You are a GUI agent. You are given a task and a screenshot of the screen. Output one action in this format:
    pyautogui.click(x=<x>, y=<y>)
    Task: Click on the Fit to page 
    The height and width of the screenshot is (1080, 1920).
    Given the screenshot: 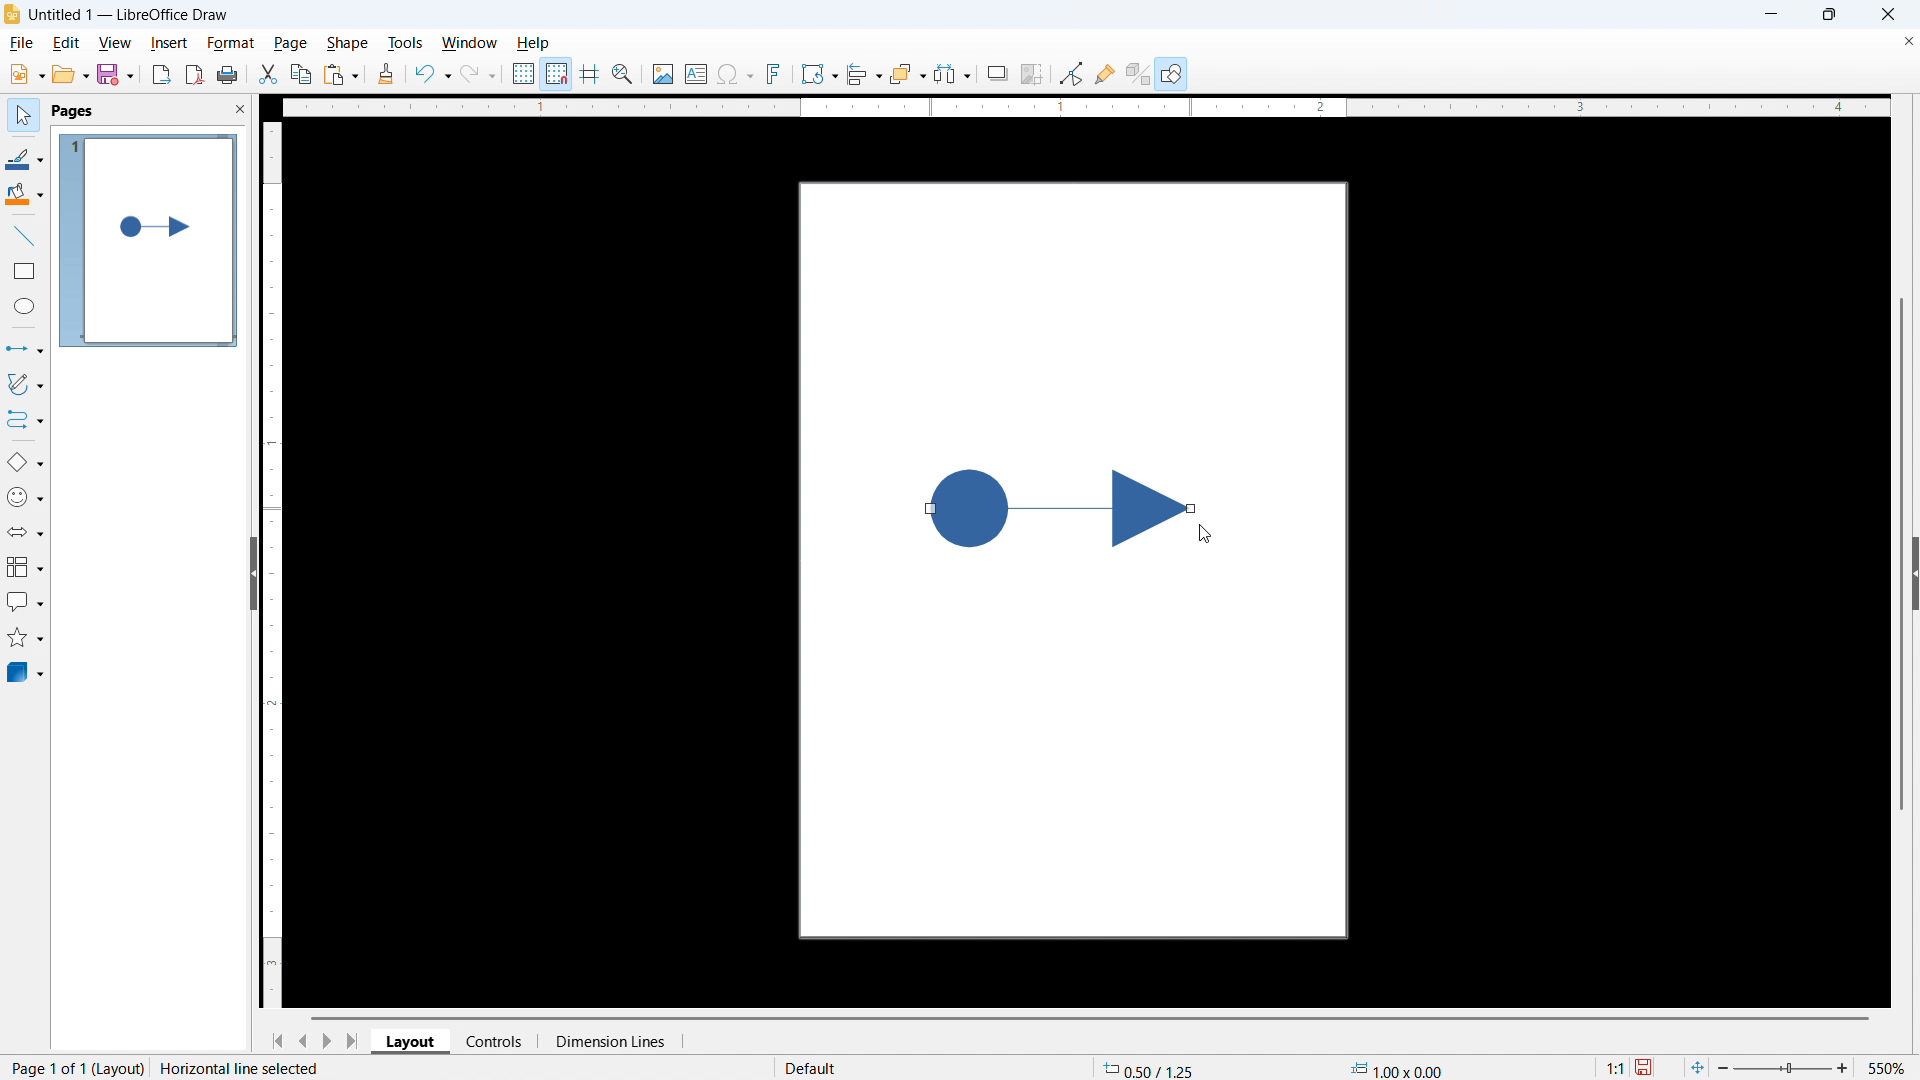 What is the action you would take?
    pyautogui.click(x=1696, y=1068)
    